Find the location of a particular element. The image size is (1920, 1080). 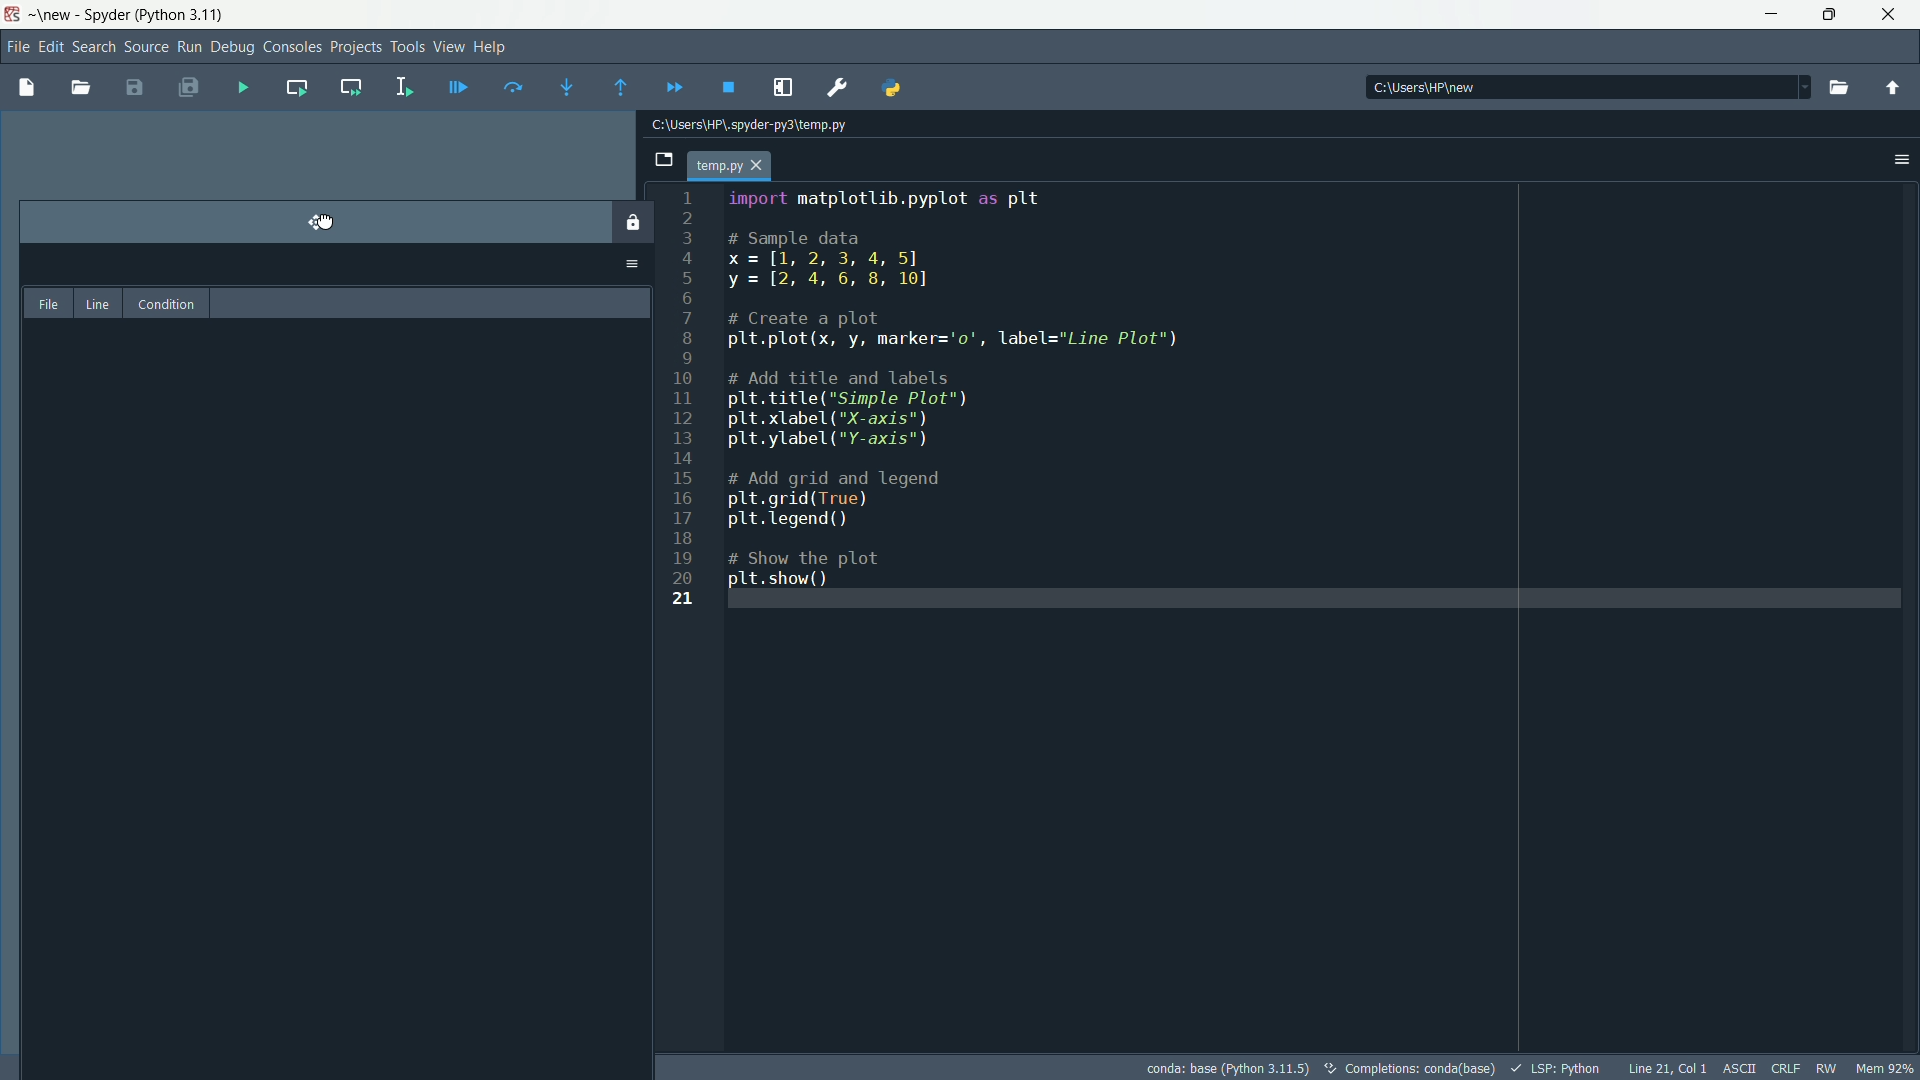

search menu is located at coordinates (95, 48).